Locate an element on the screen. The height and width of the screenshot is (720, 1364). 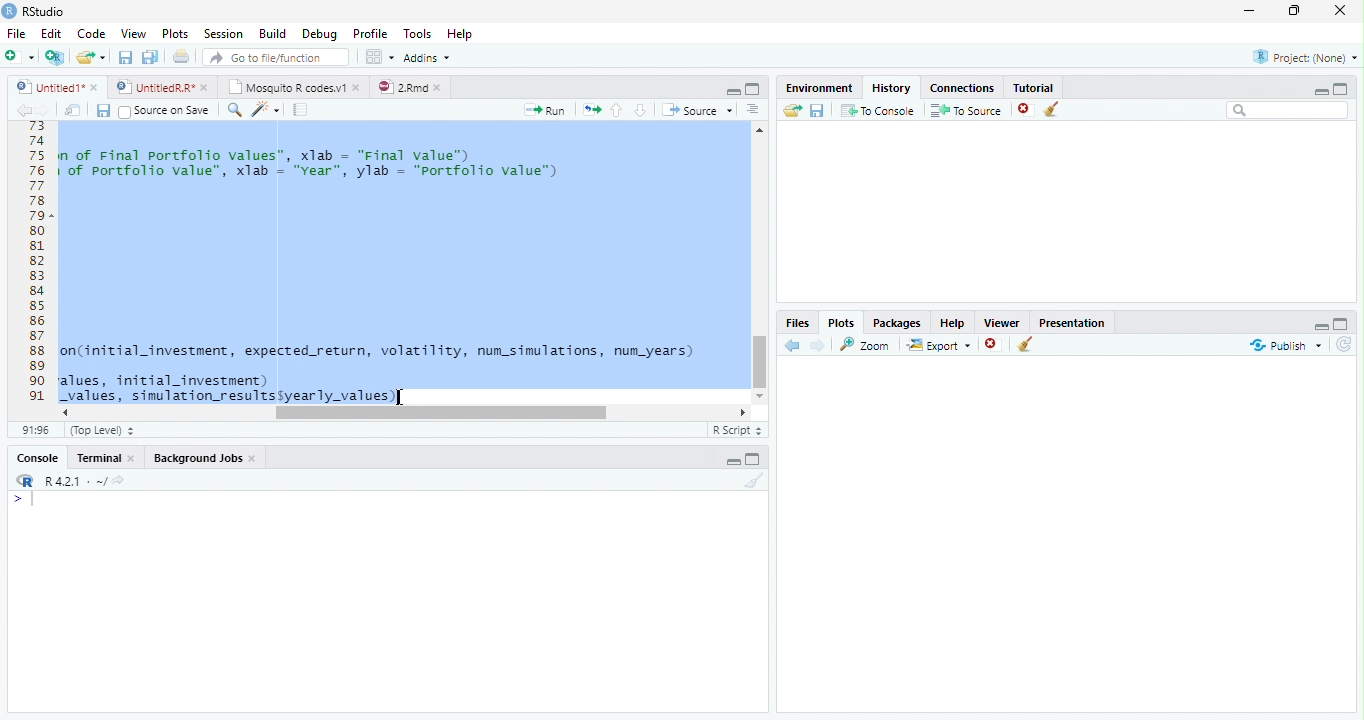
Files is located at coordinates (798, 322).